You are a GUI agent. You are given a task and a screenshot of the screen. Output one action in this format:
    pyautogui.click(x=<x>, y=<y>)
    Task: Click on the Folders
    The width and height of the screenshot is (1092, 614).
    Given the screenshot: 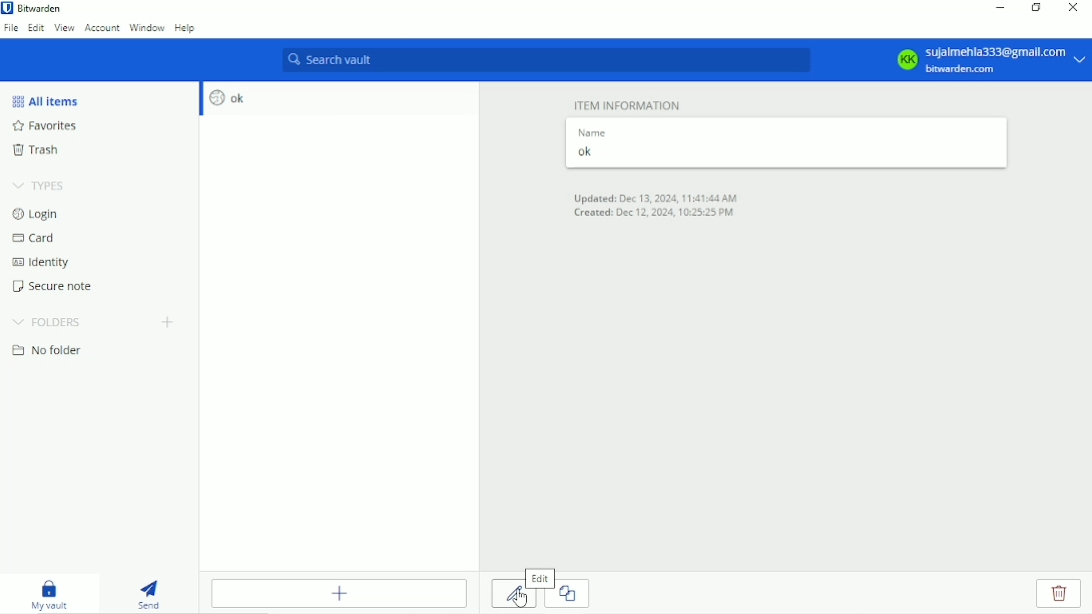 What is the action you would take?
    pyautogui.click(x=45, y=321)
    